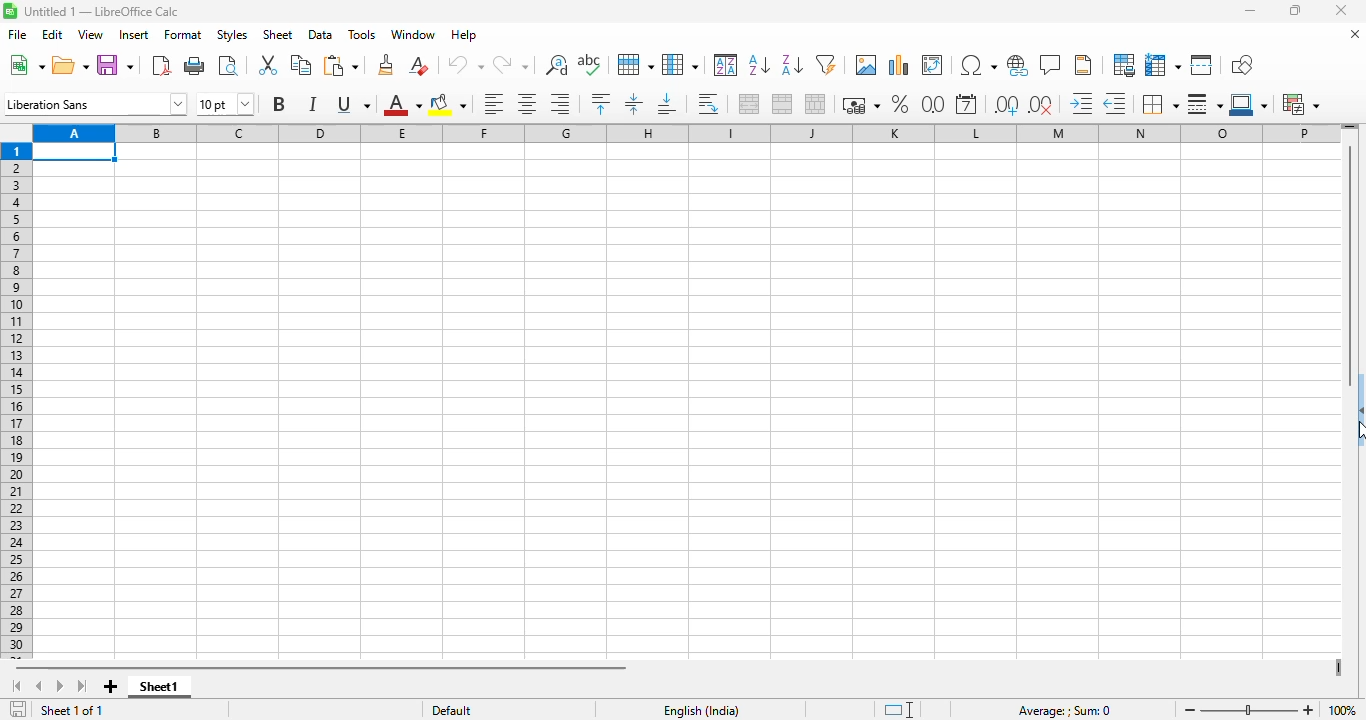 The image size is (1366, 720). I want to click on insert chart, so click(899, 65).